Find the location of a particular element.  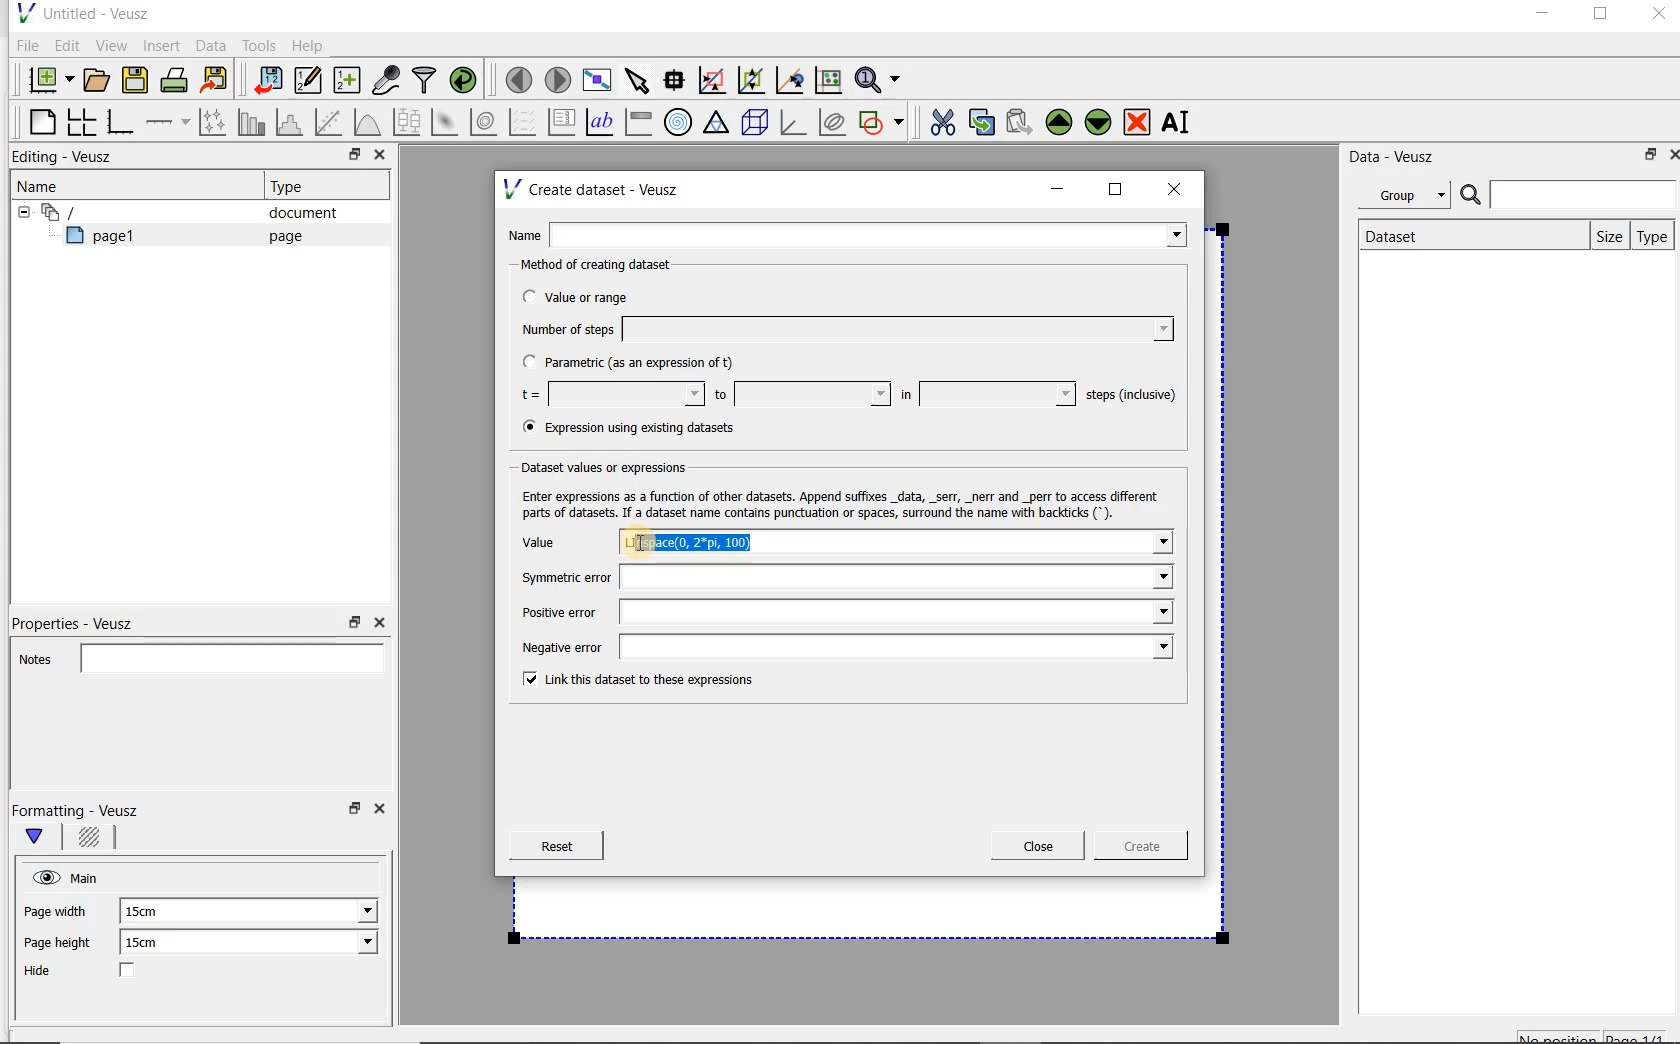

close is located at coordinates (1181, 188).